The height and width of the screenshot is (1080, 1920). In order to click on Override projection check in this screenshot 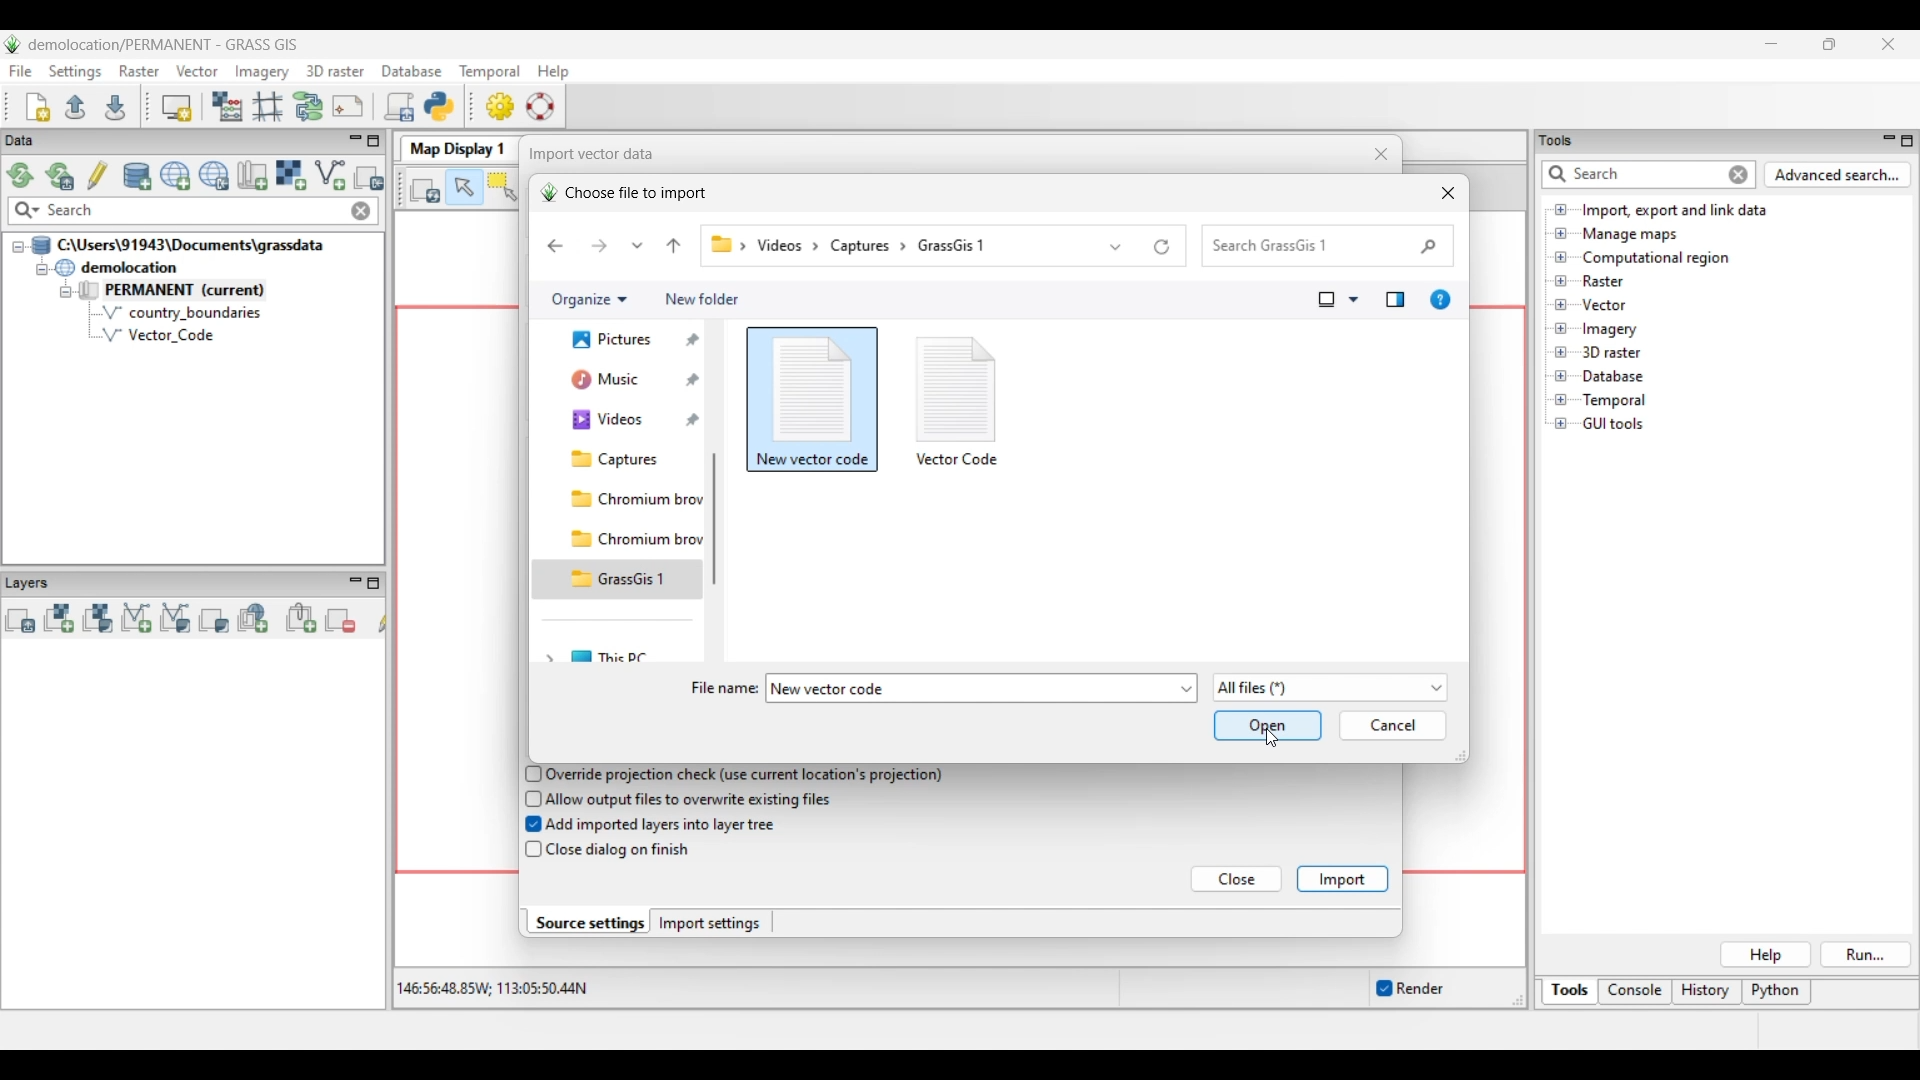, I will do `click(743, 775)`.